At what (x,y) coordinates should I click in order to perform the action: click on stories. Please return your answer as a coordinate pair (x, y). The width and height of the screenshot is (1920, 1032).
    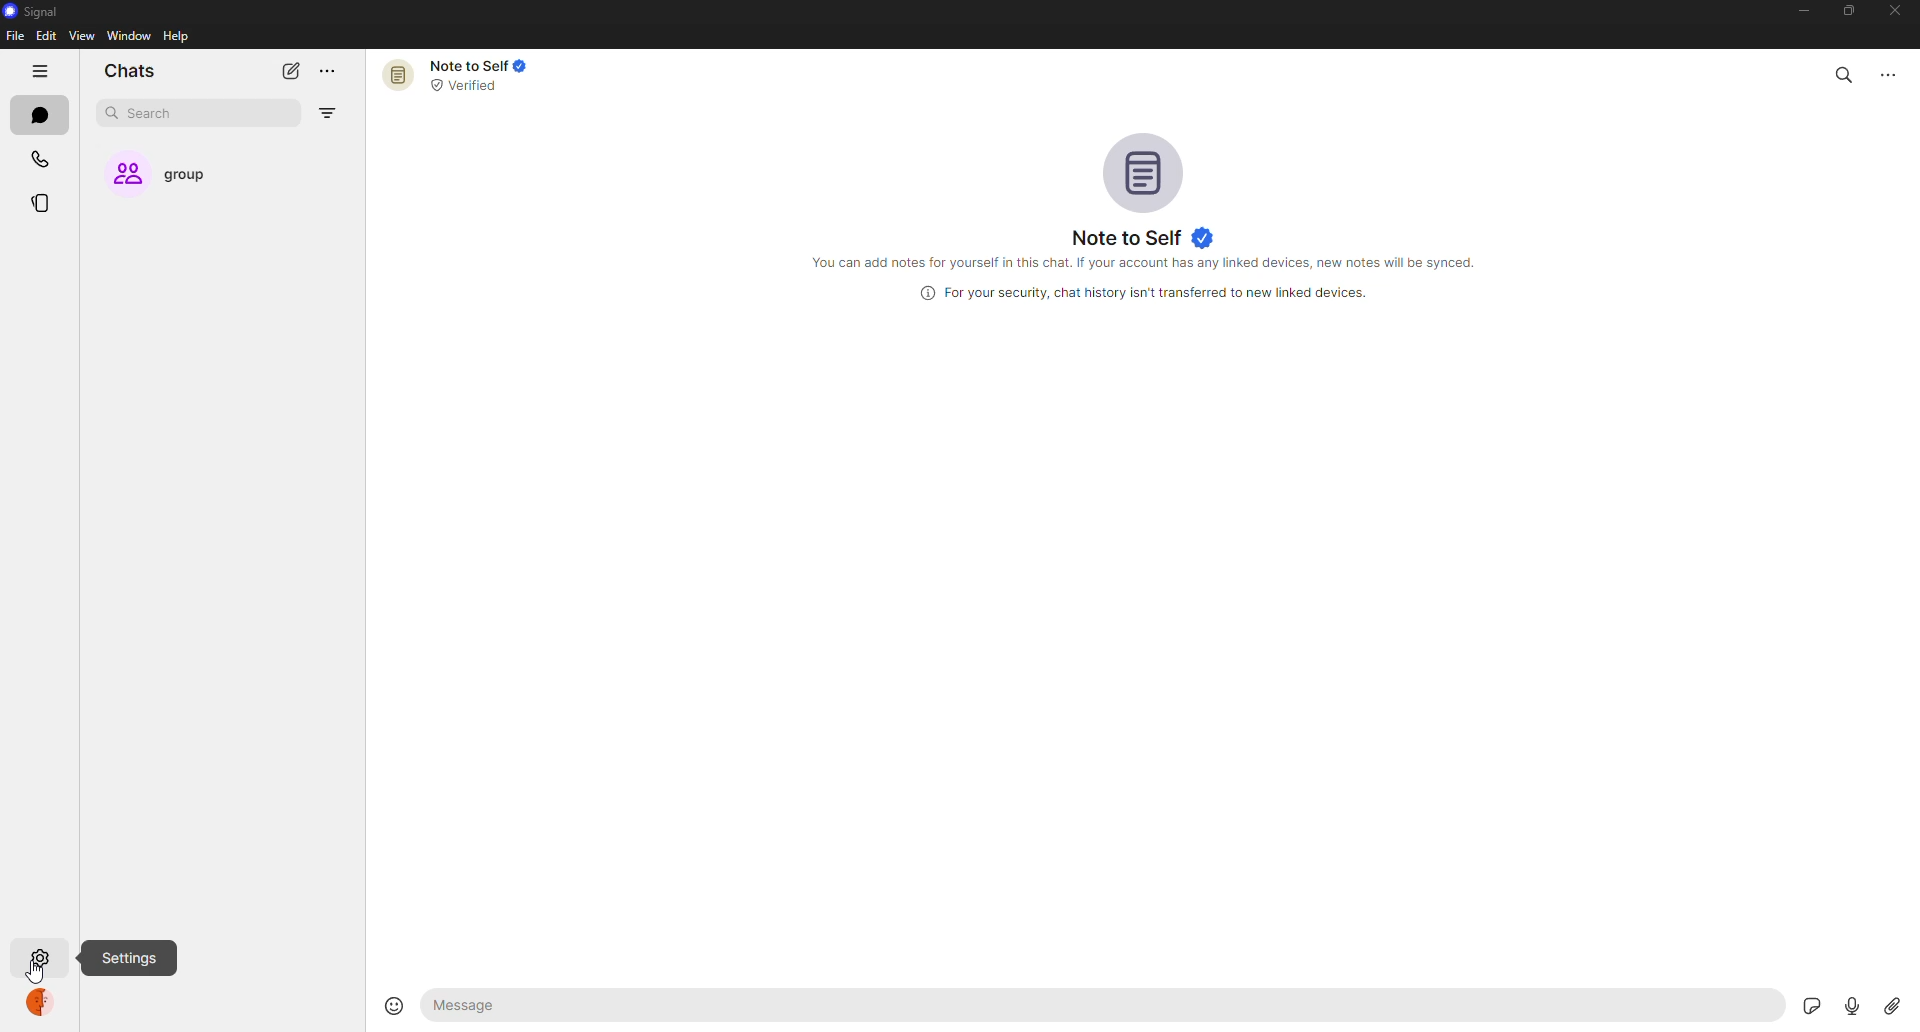
    Looking at the image, I should click on (46, 203).